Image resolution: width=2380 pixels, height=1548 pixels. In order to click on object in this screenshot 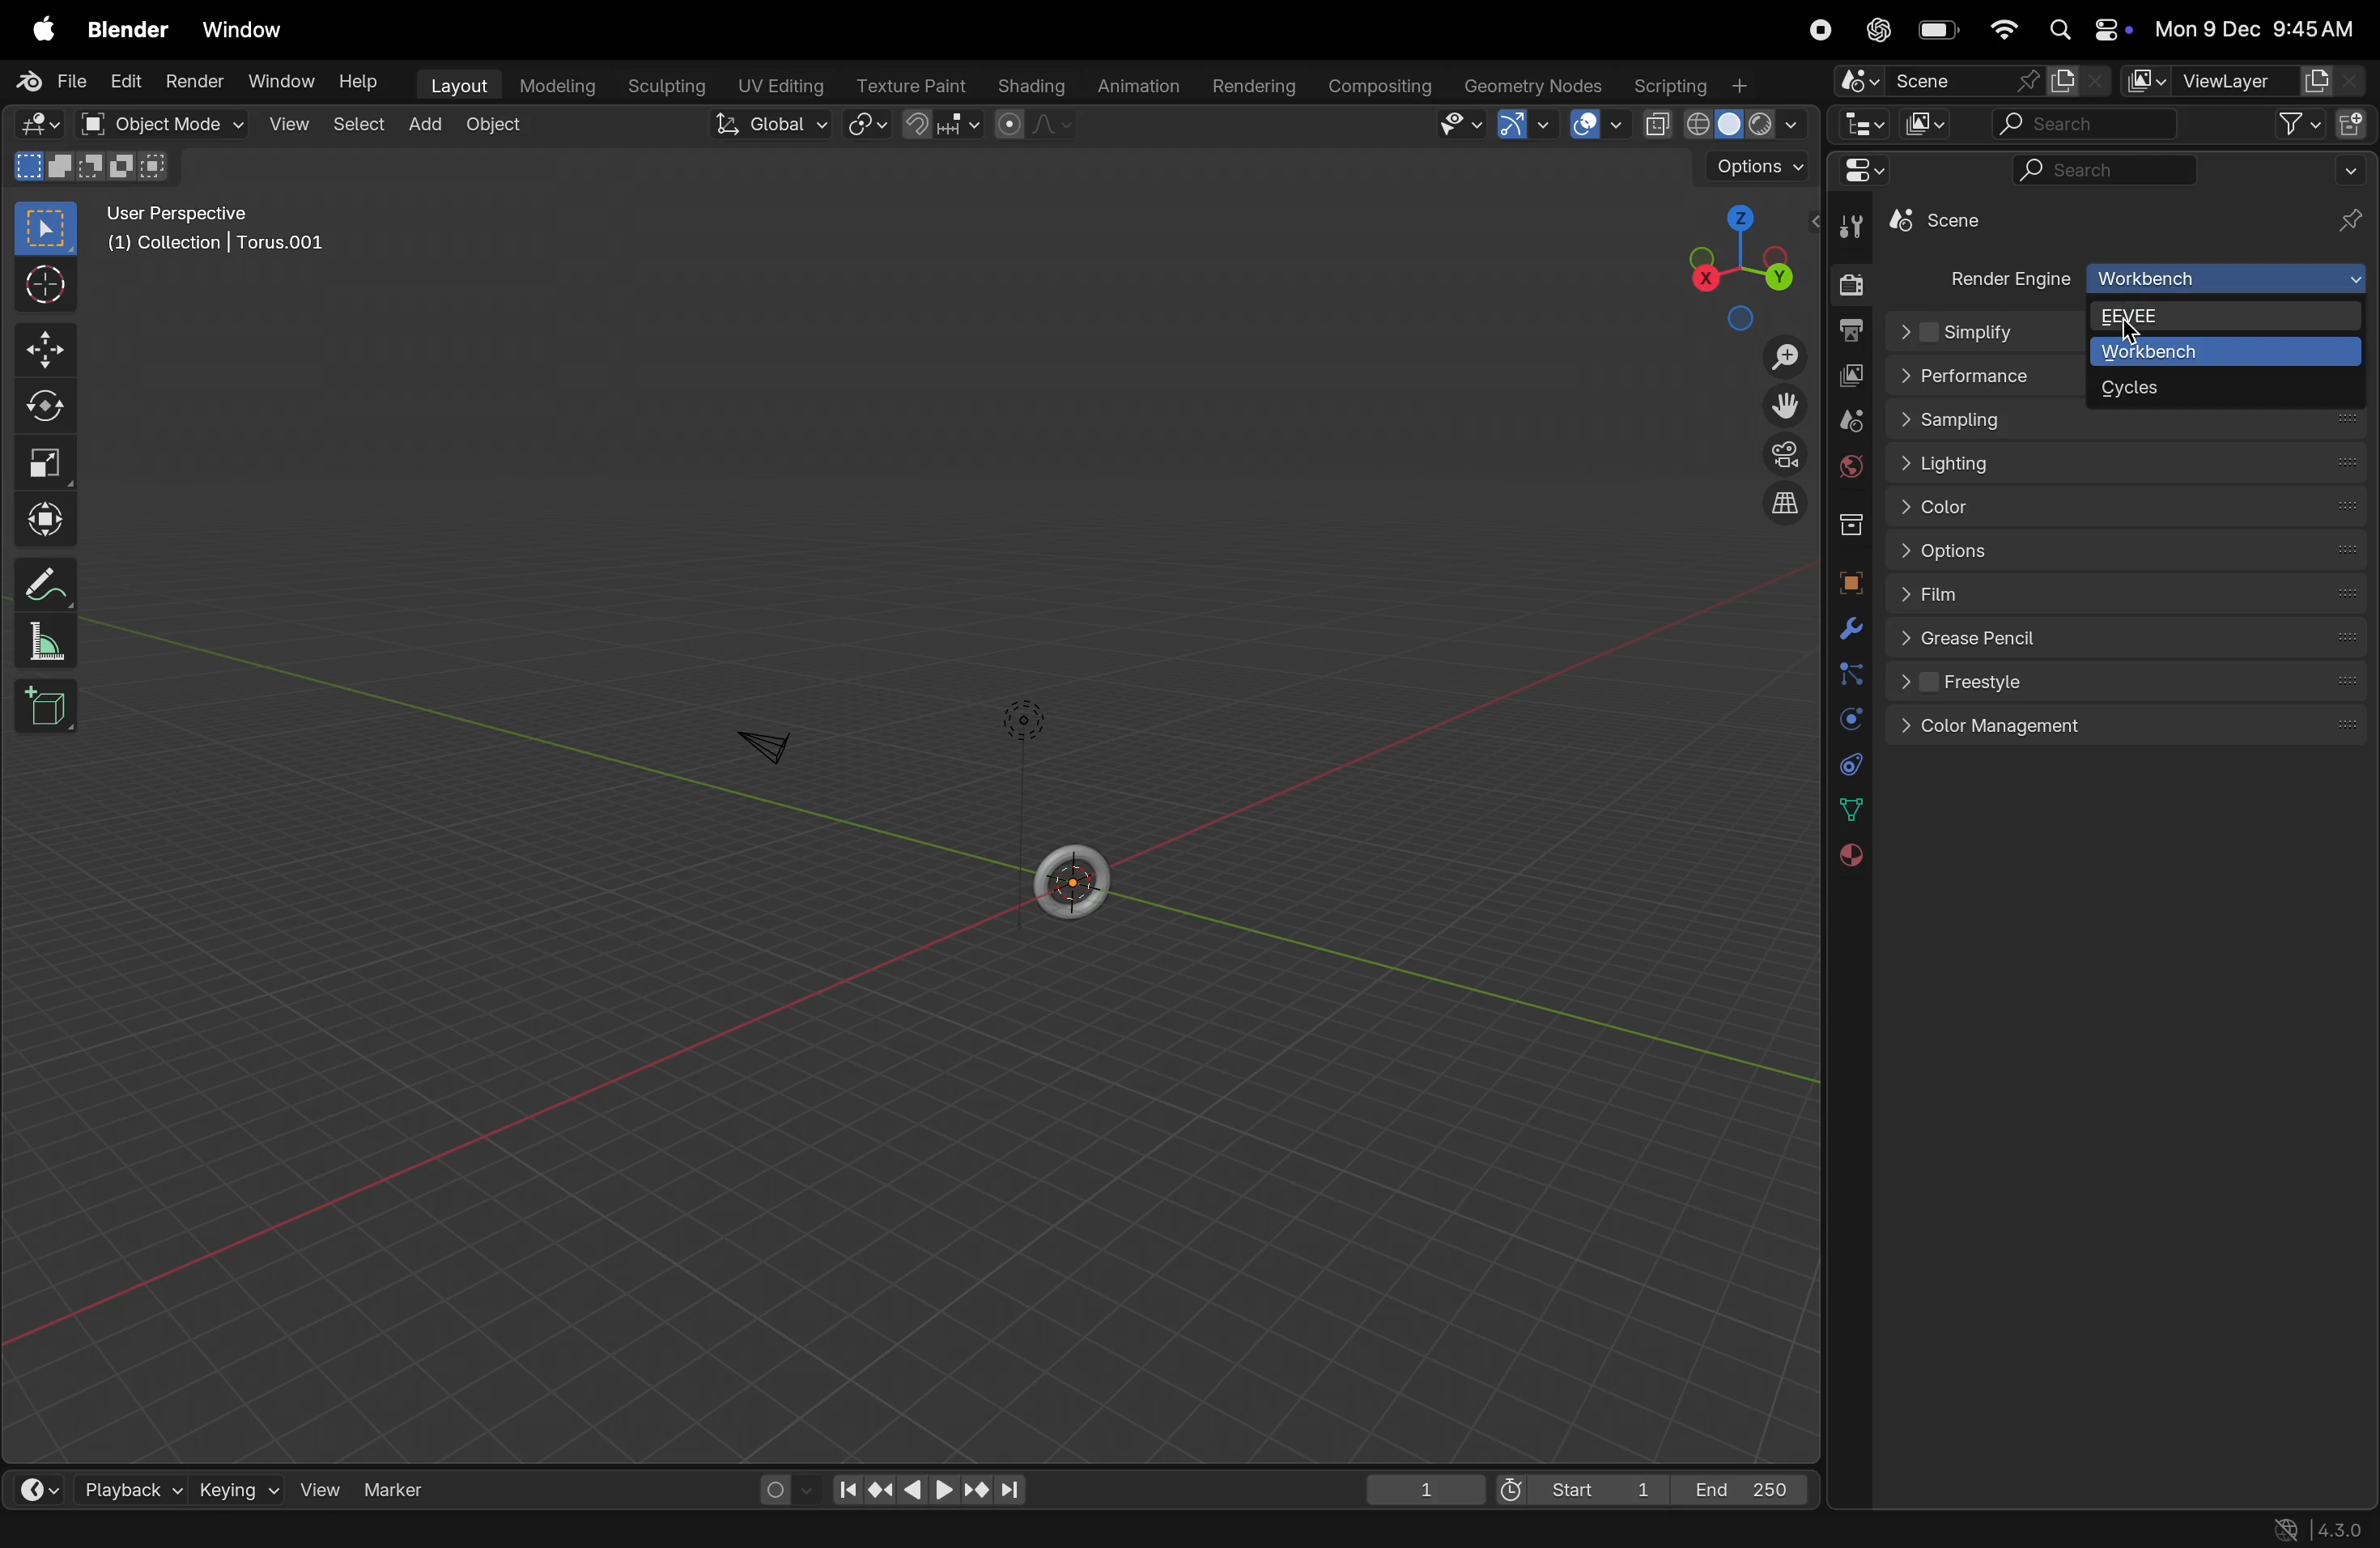, I will do `click(1848, 582)`.